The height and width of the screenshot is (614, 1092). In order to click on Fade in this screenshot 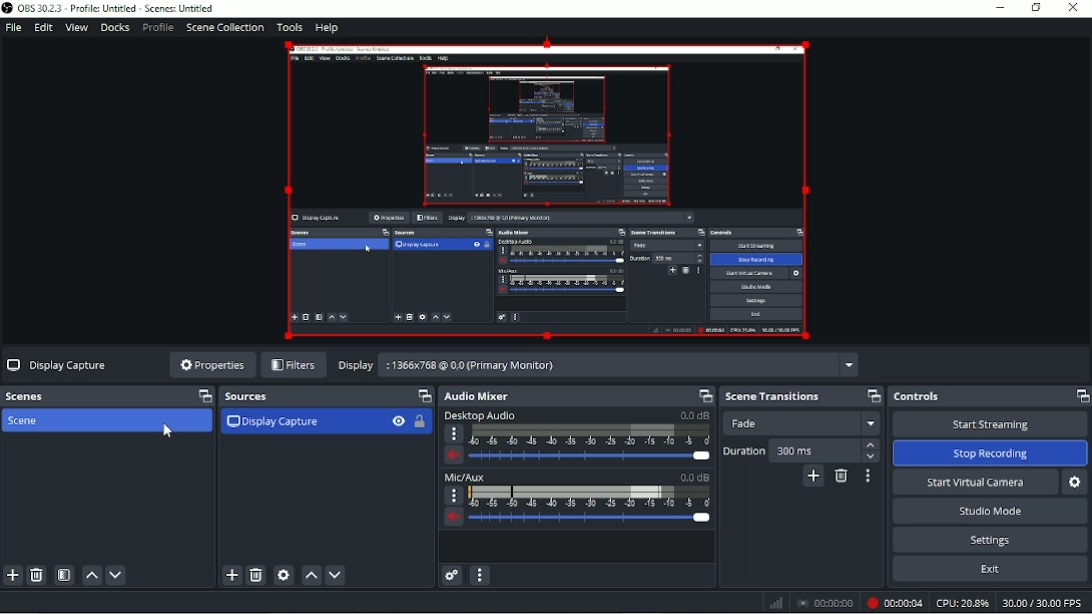, I will do `click(805, 424)`.